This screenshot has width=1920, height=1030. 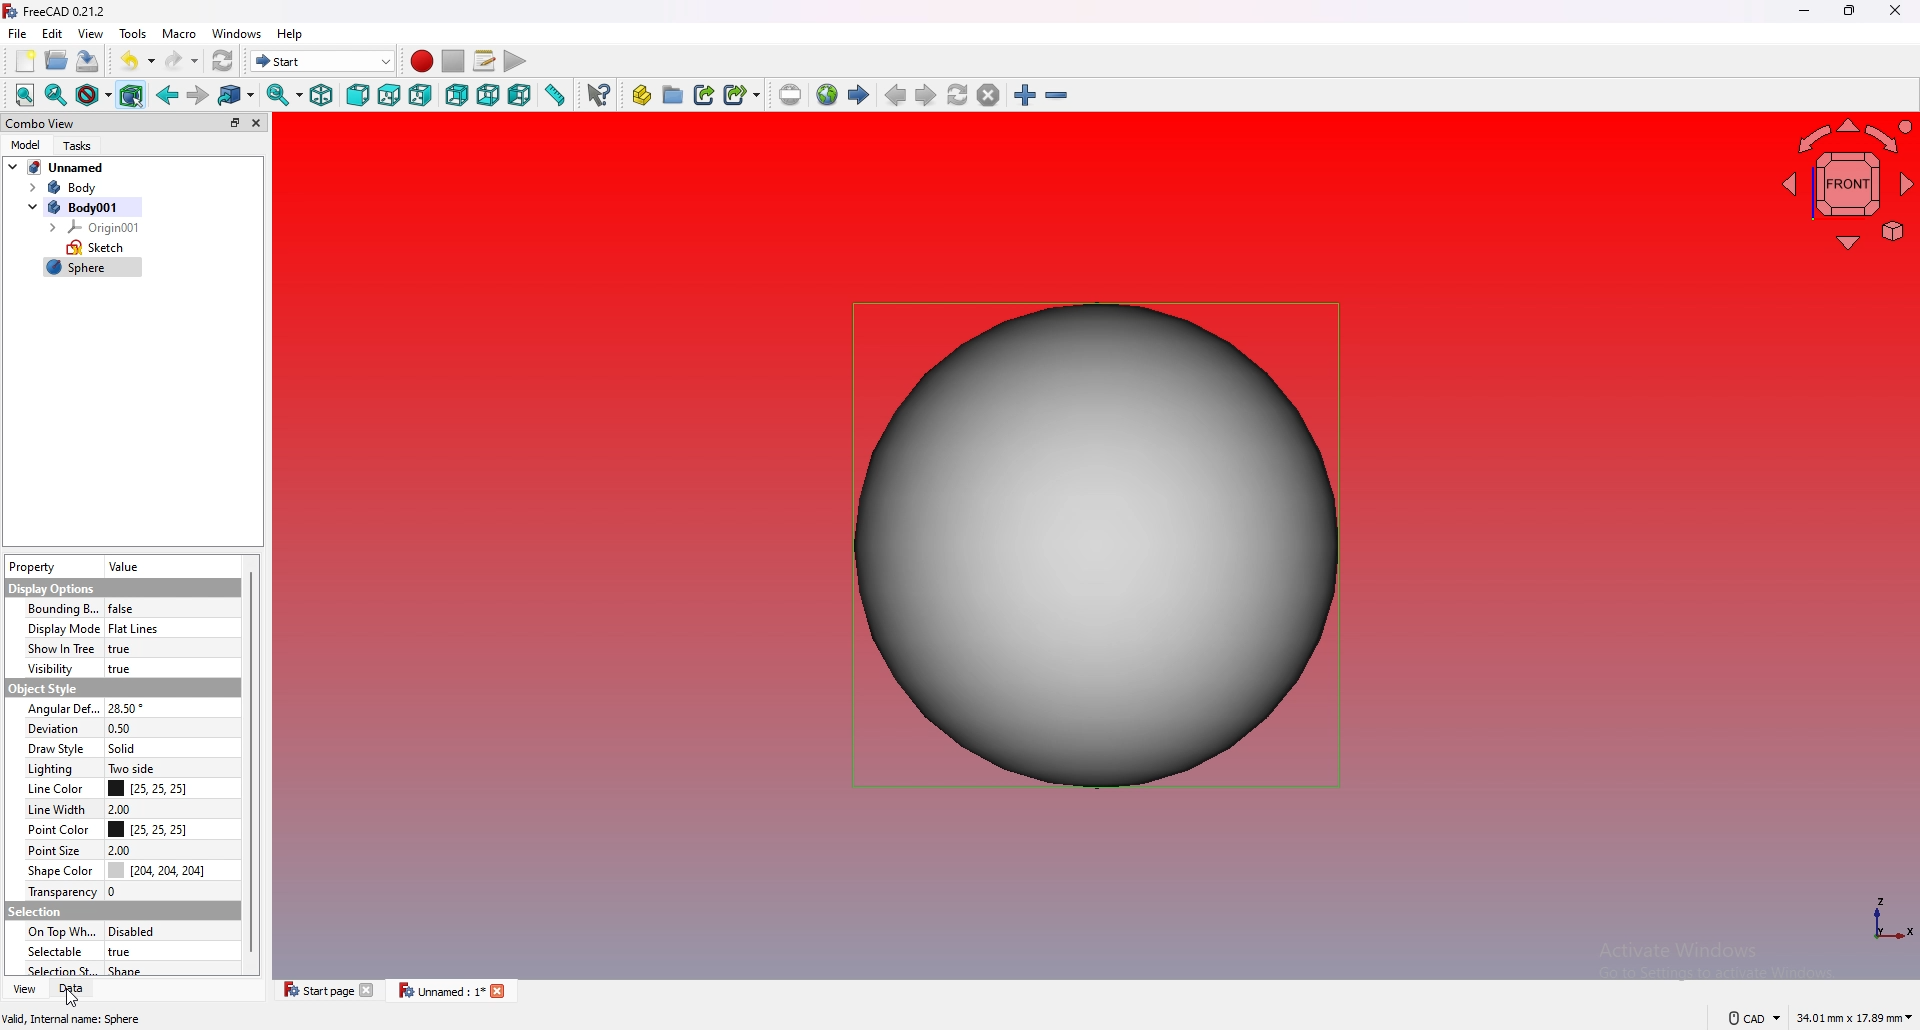 What do you see at coordinates (1096, 546) in the screenshot?
I see `sphere` at bounding box center [1096, 546].